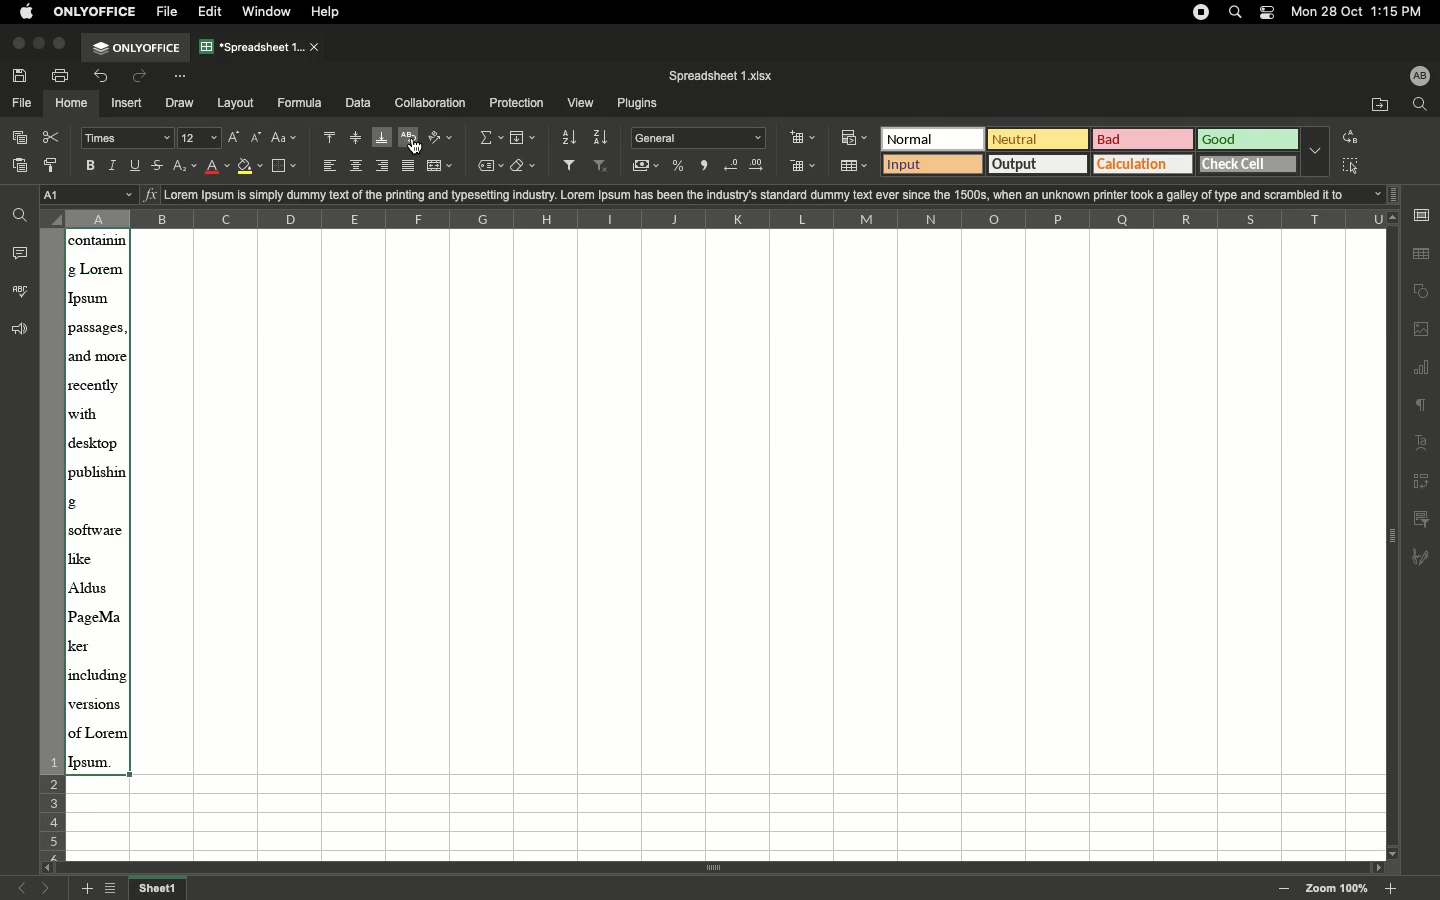  I want to click on View, so click(582, 104).